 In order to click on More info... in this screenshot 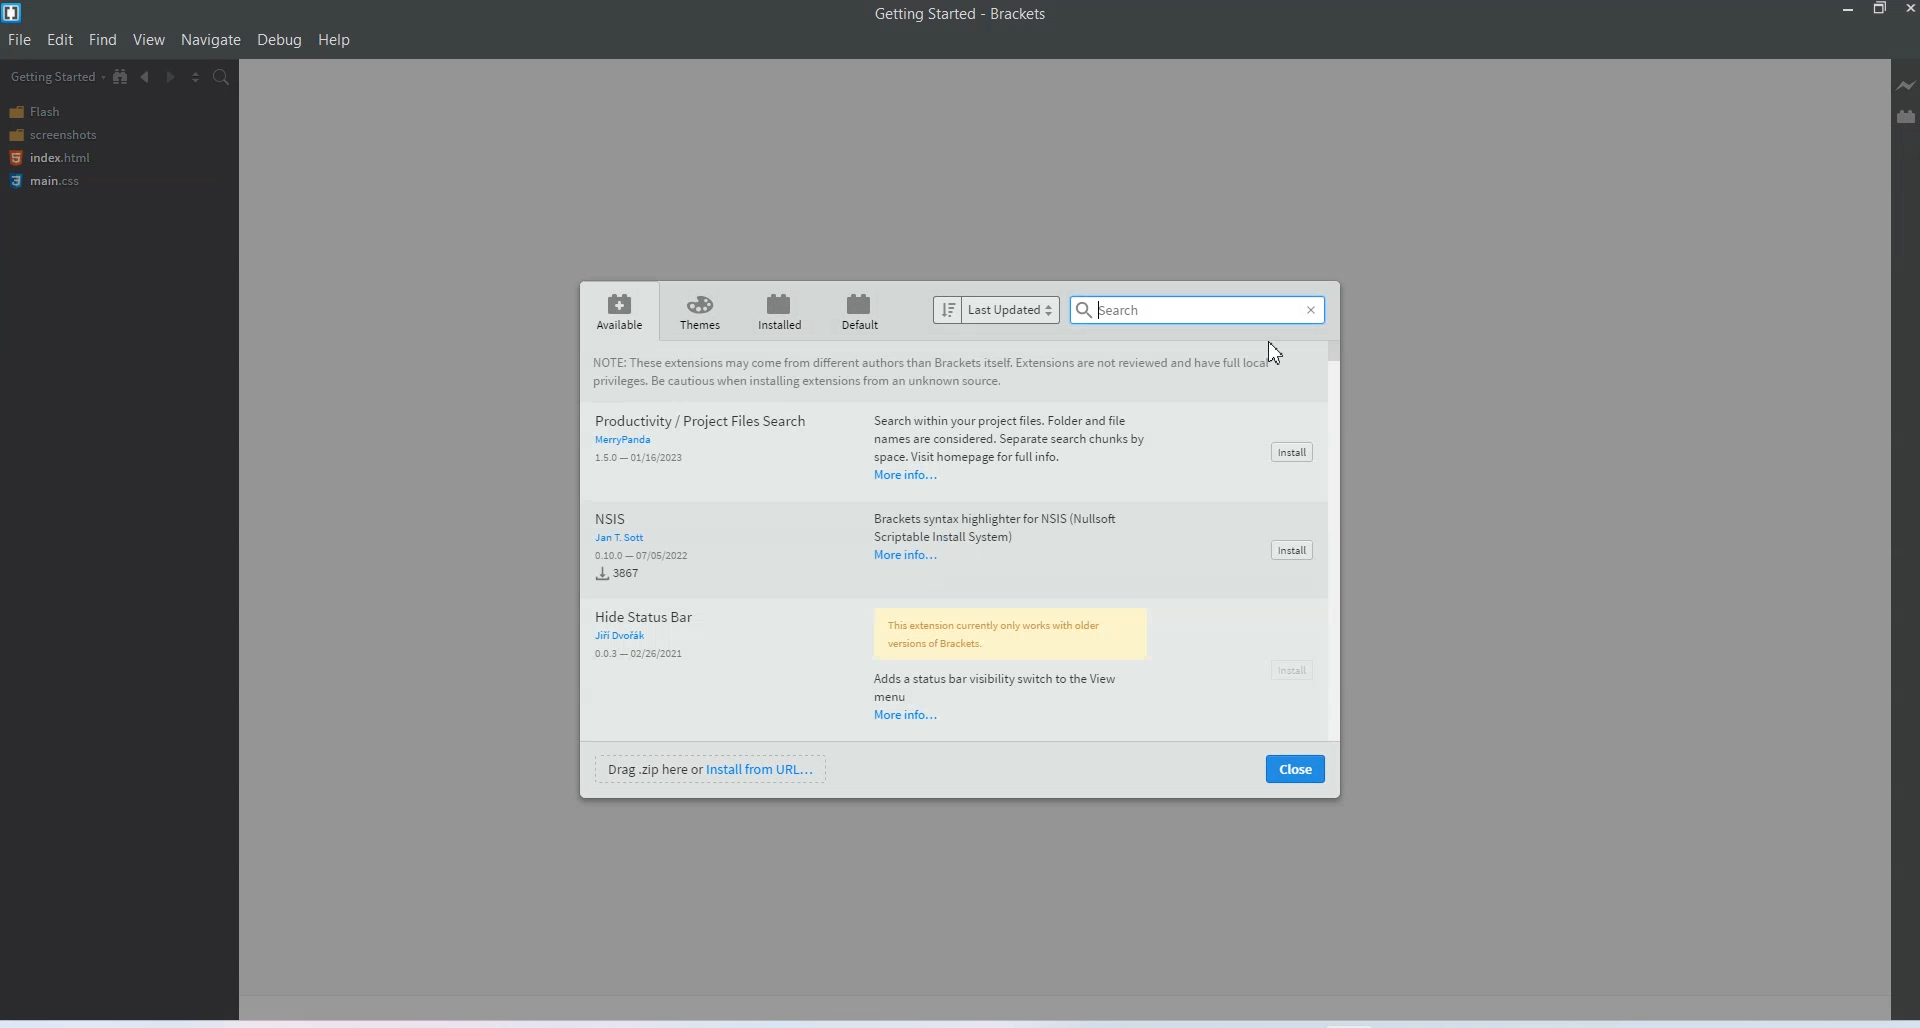, I will do `click(904, 477)`.